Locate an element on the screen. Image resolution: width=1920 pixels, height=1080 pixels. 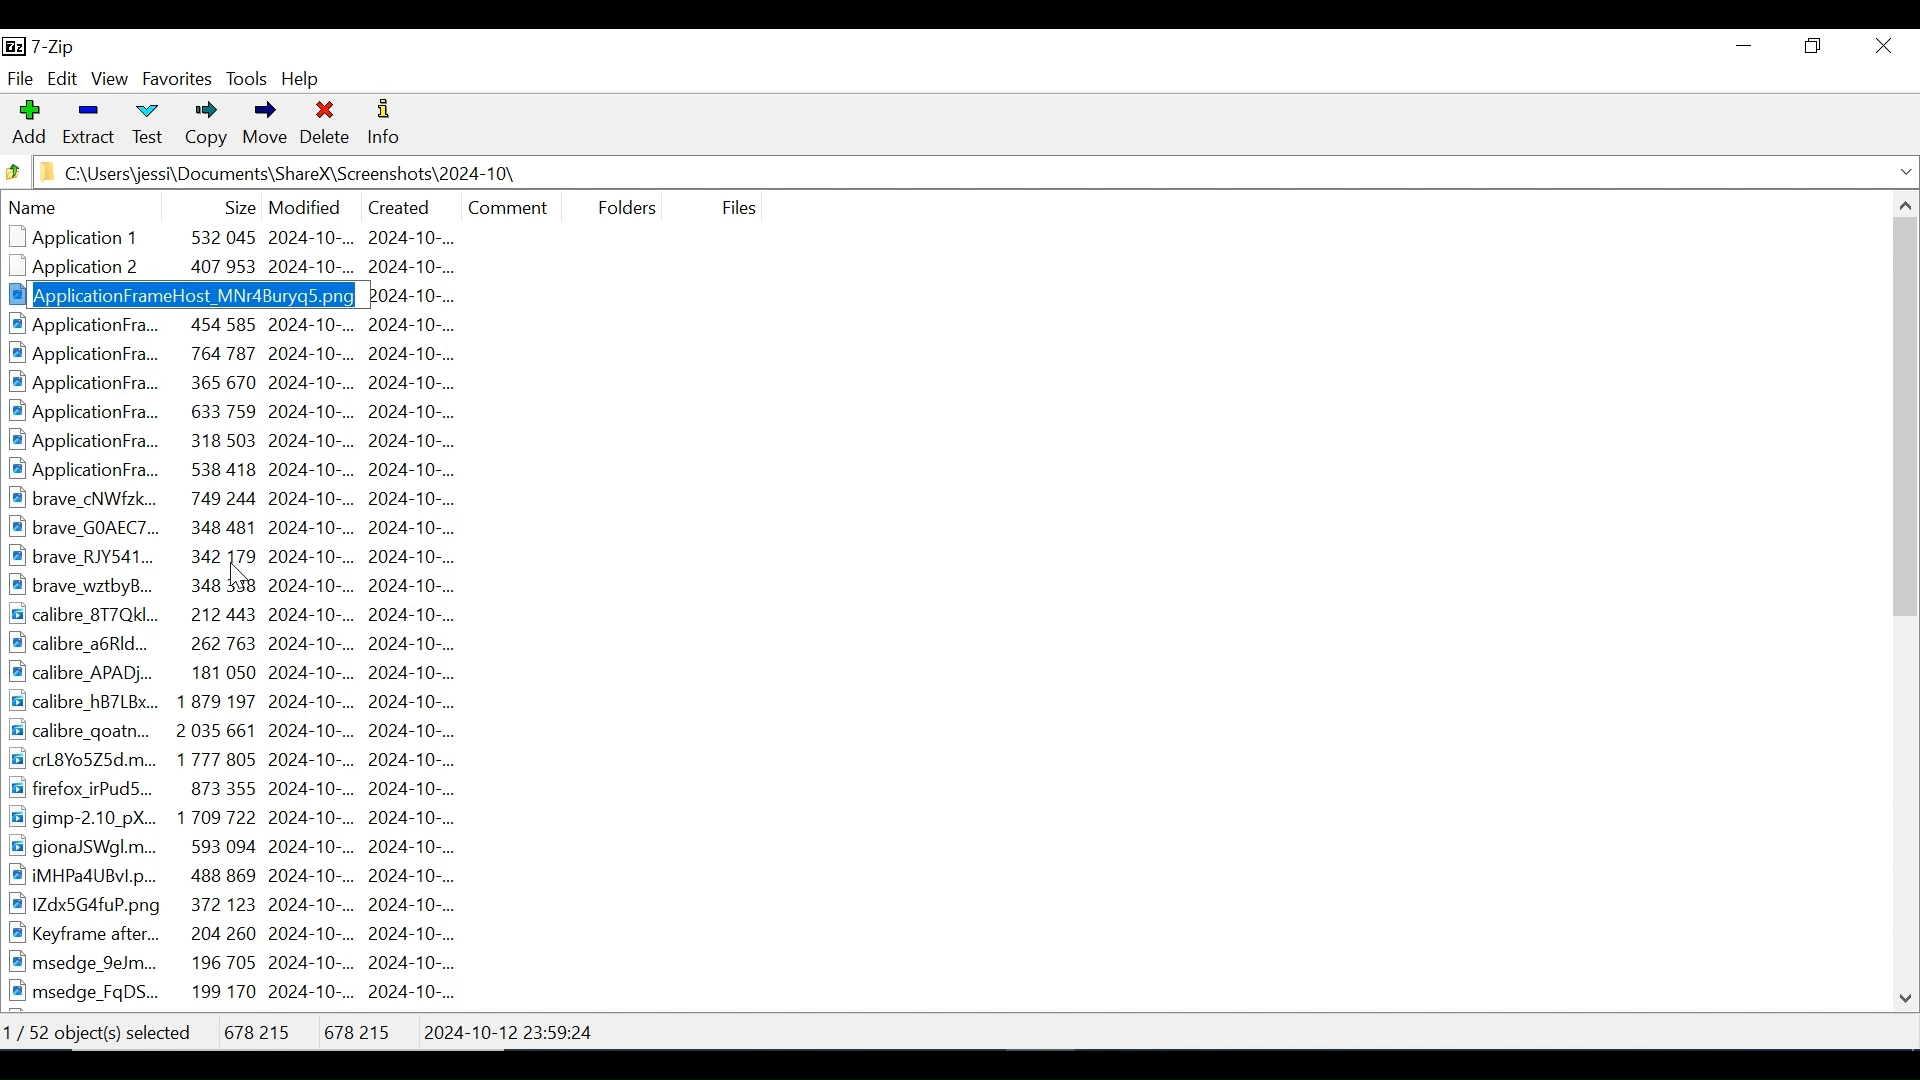
Minimize is located at coordinates (1744, 45).